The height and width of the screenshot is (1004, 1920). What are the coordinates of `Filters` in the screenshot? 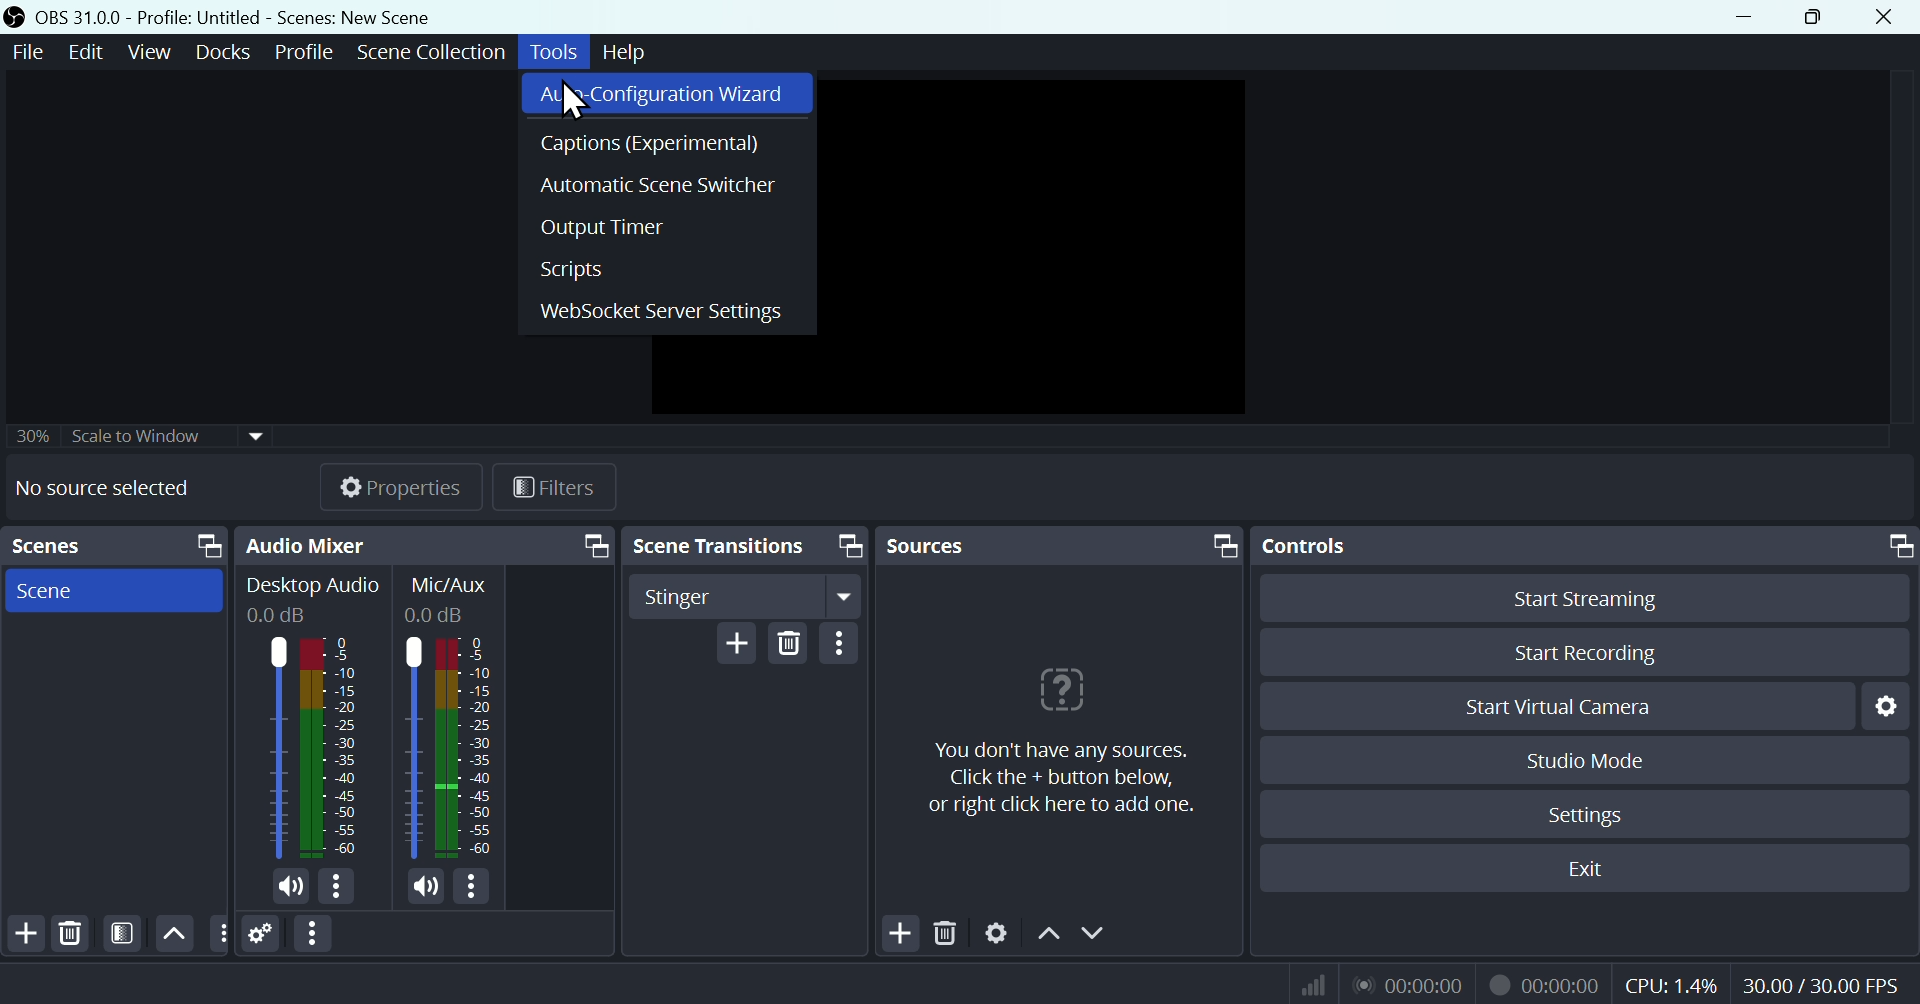 It's located at (120, 934).